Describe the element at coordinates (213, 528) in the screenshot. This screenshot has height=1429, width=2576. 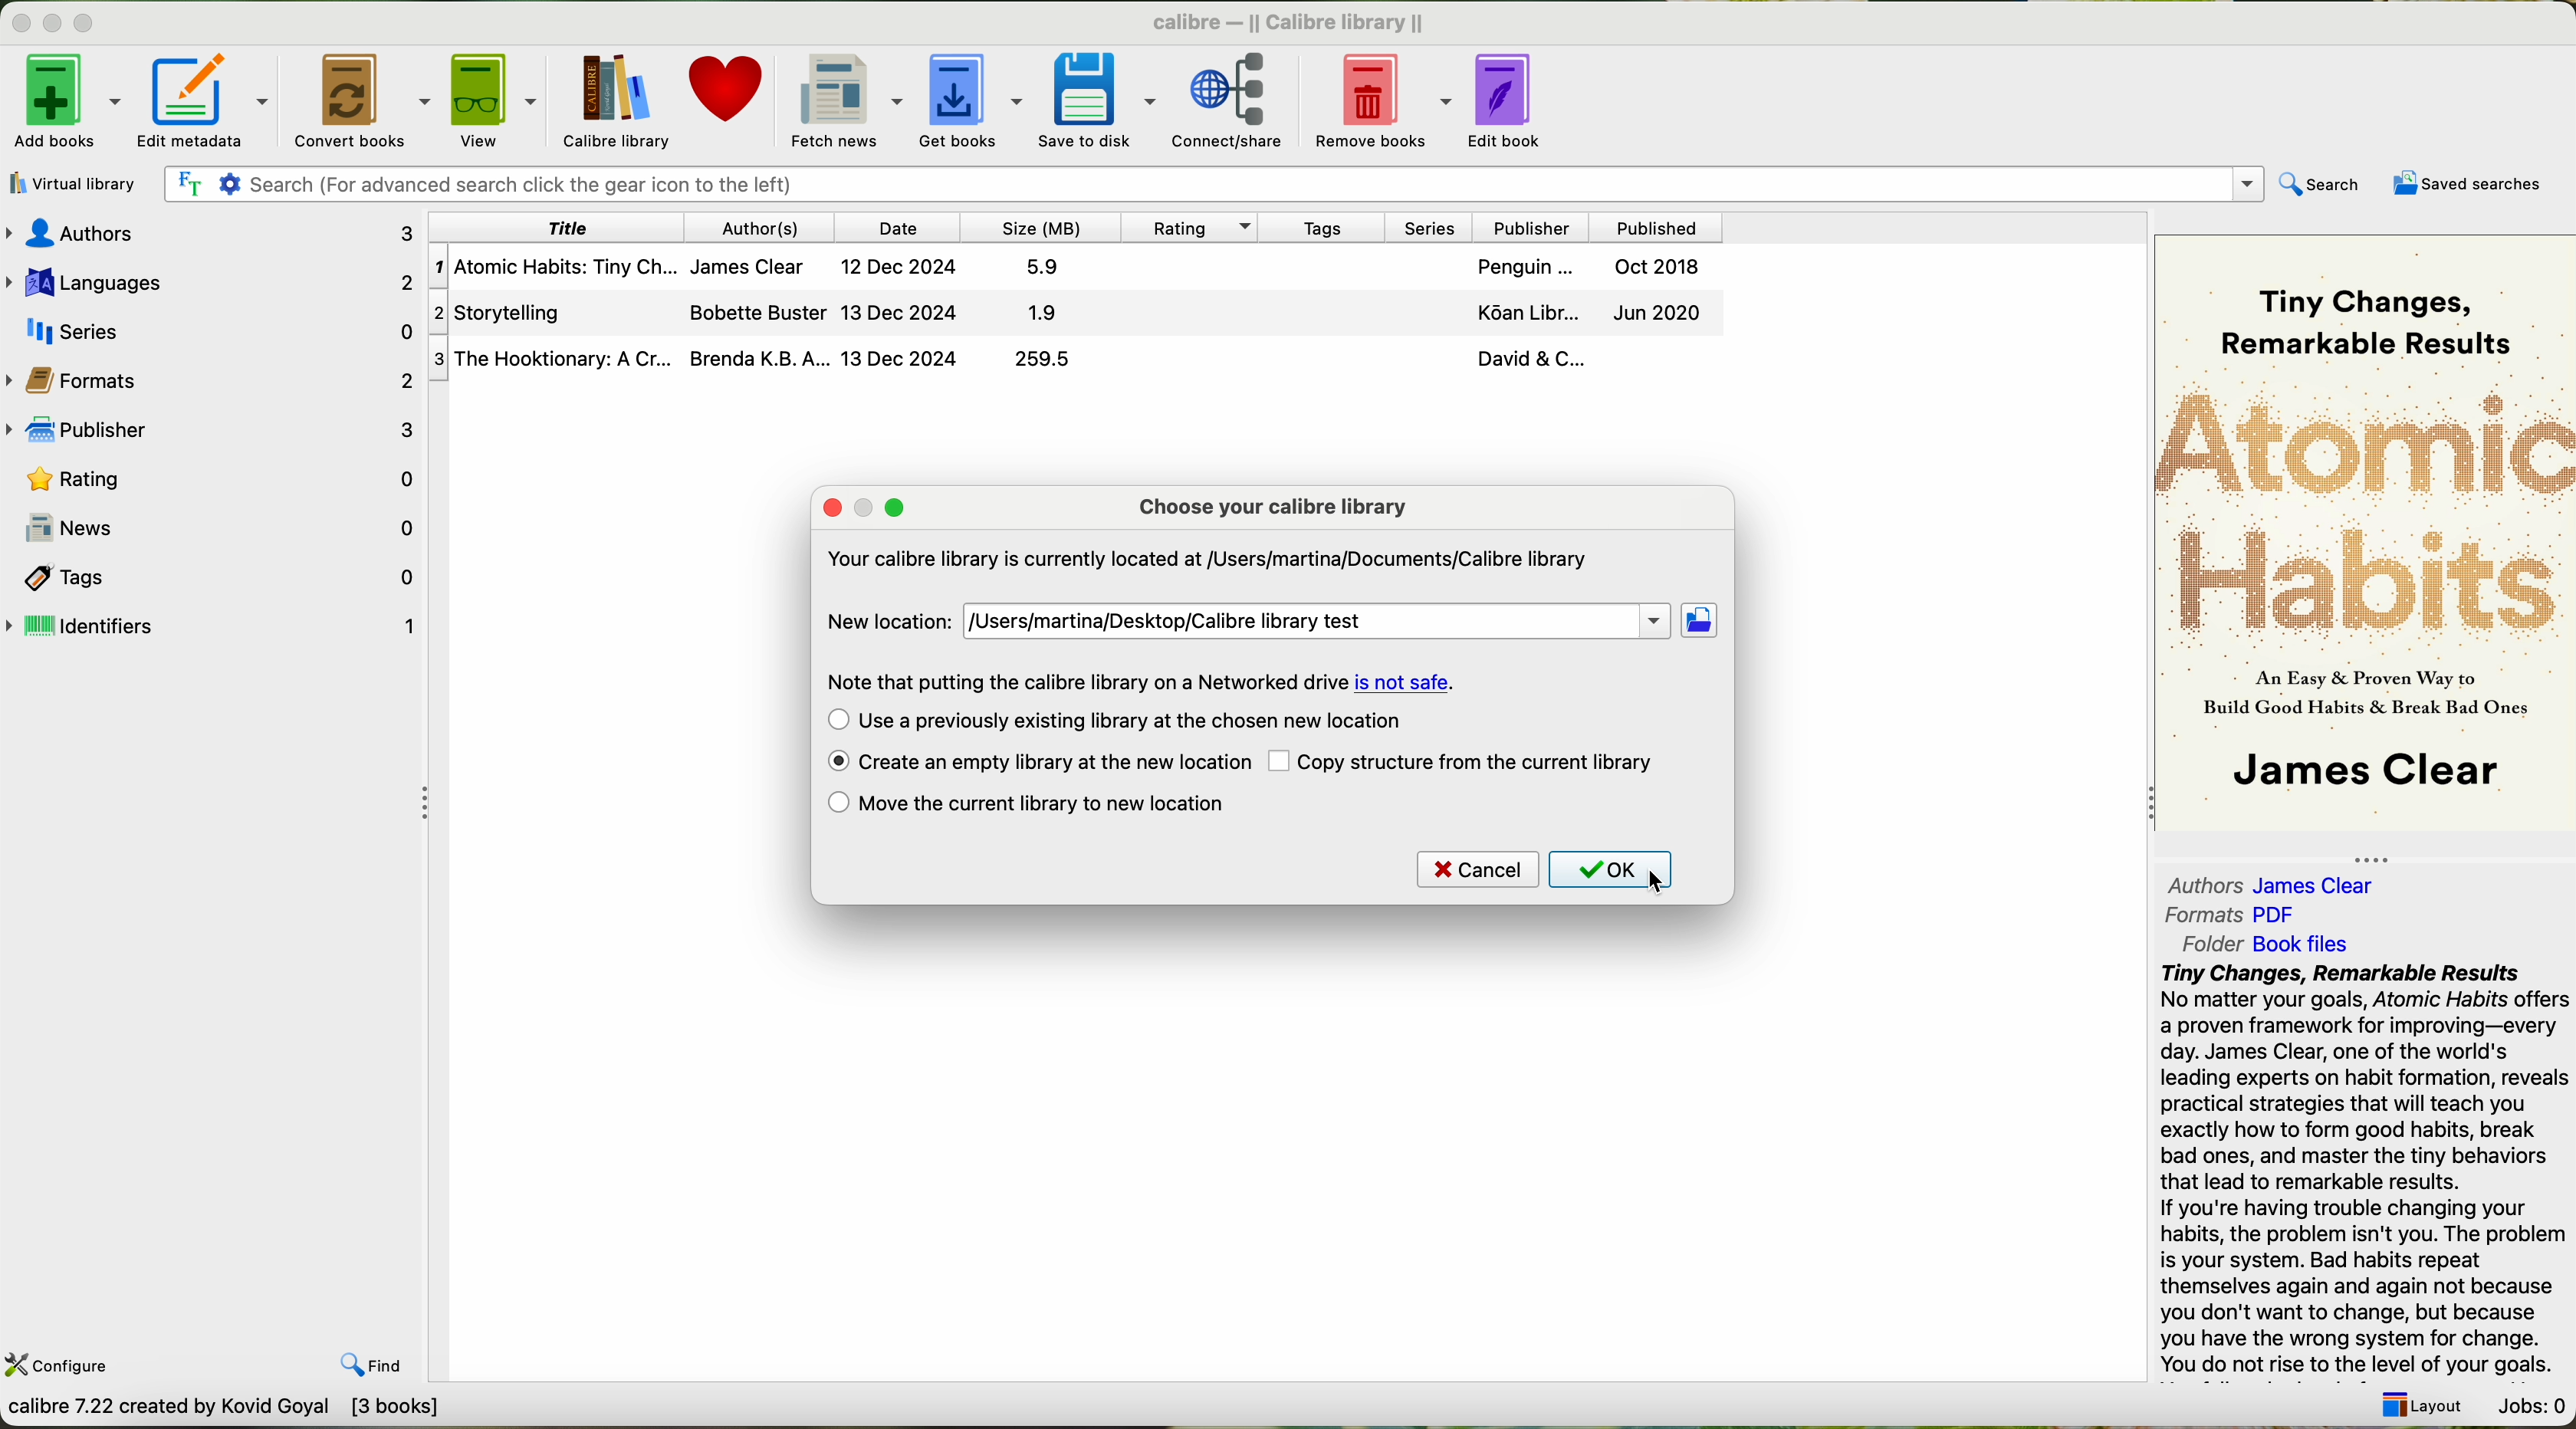
I see `news` at that location.